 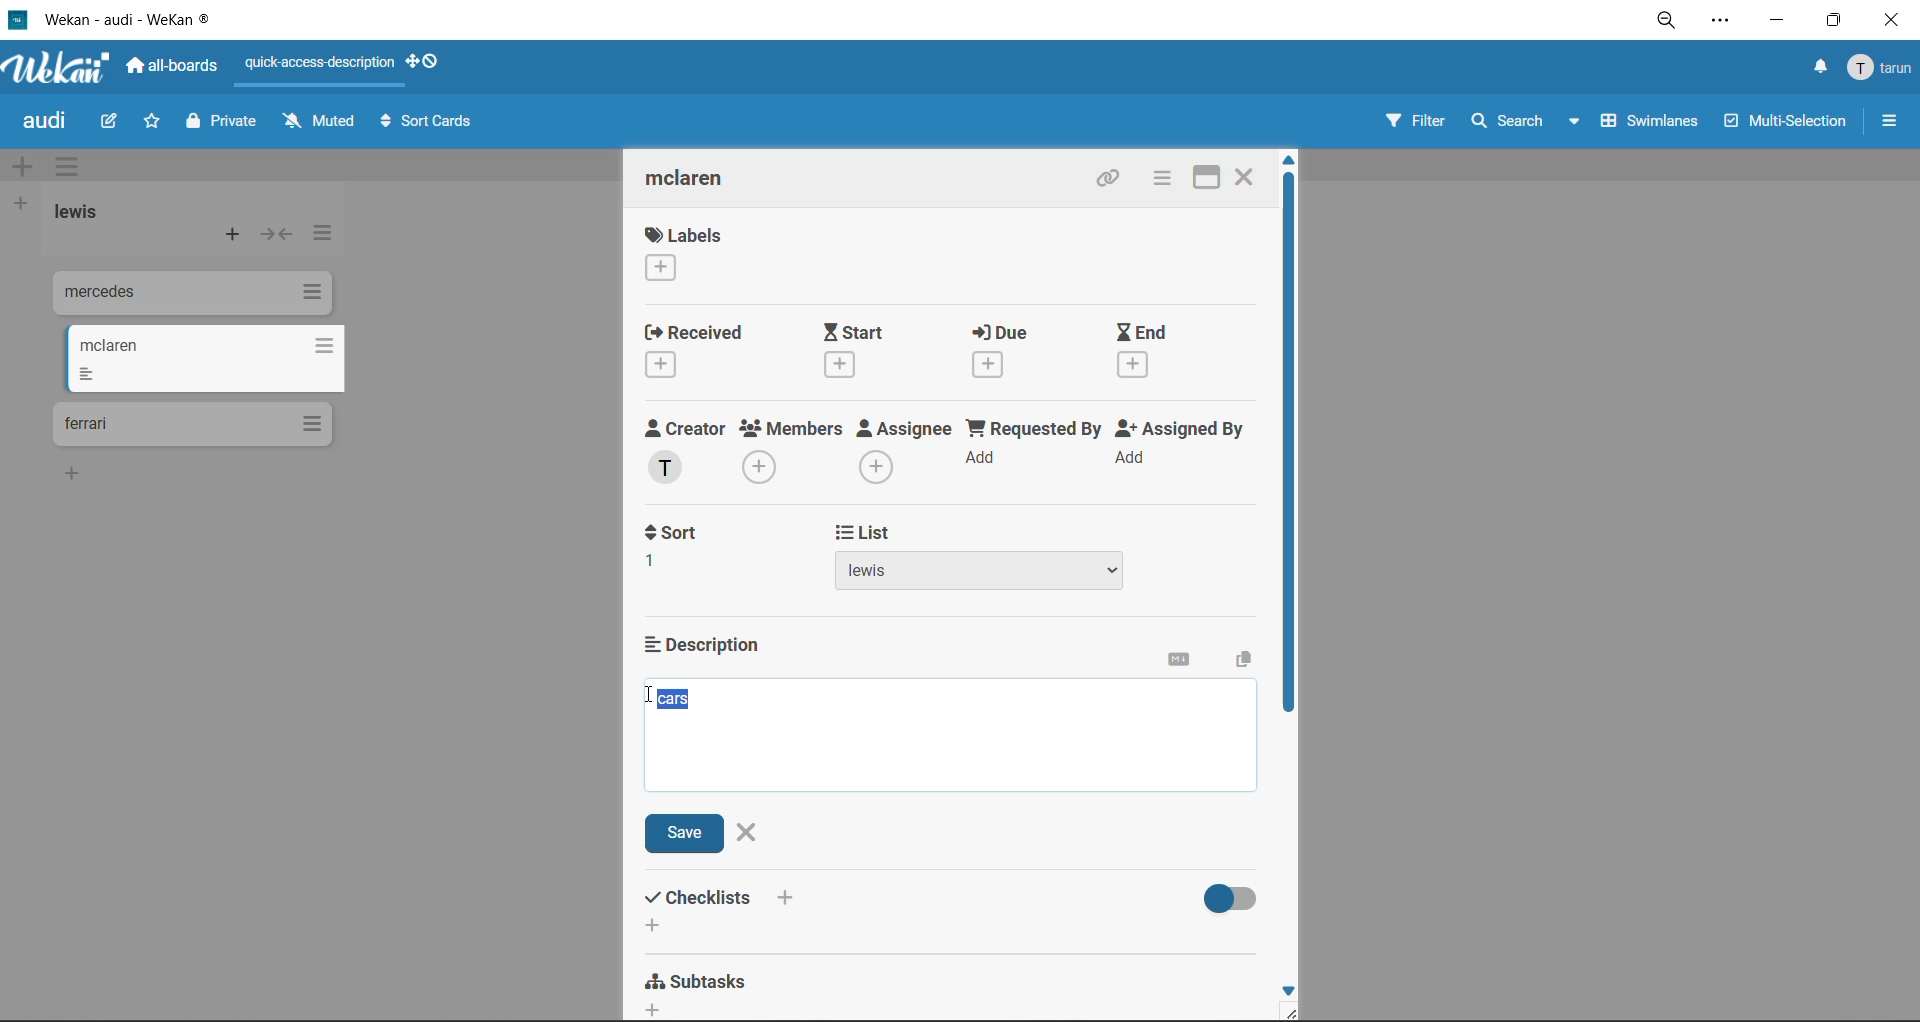 I want to click on app title, so click(x=115, y=19).